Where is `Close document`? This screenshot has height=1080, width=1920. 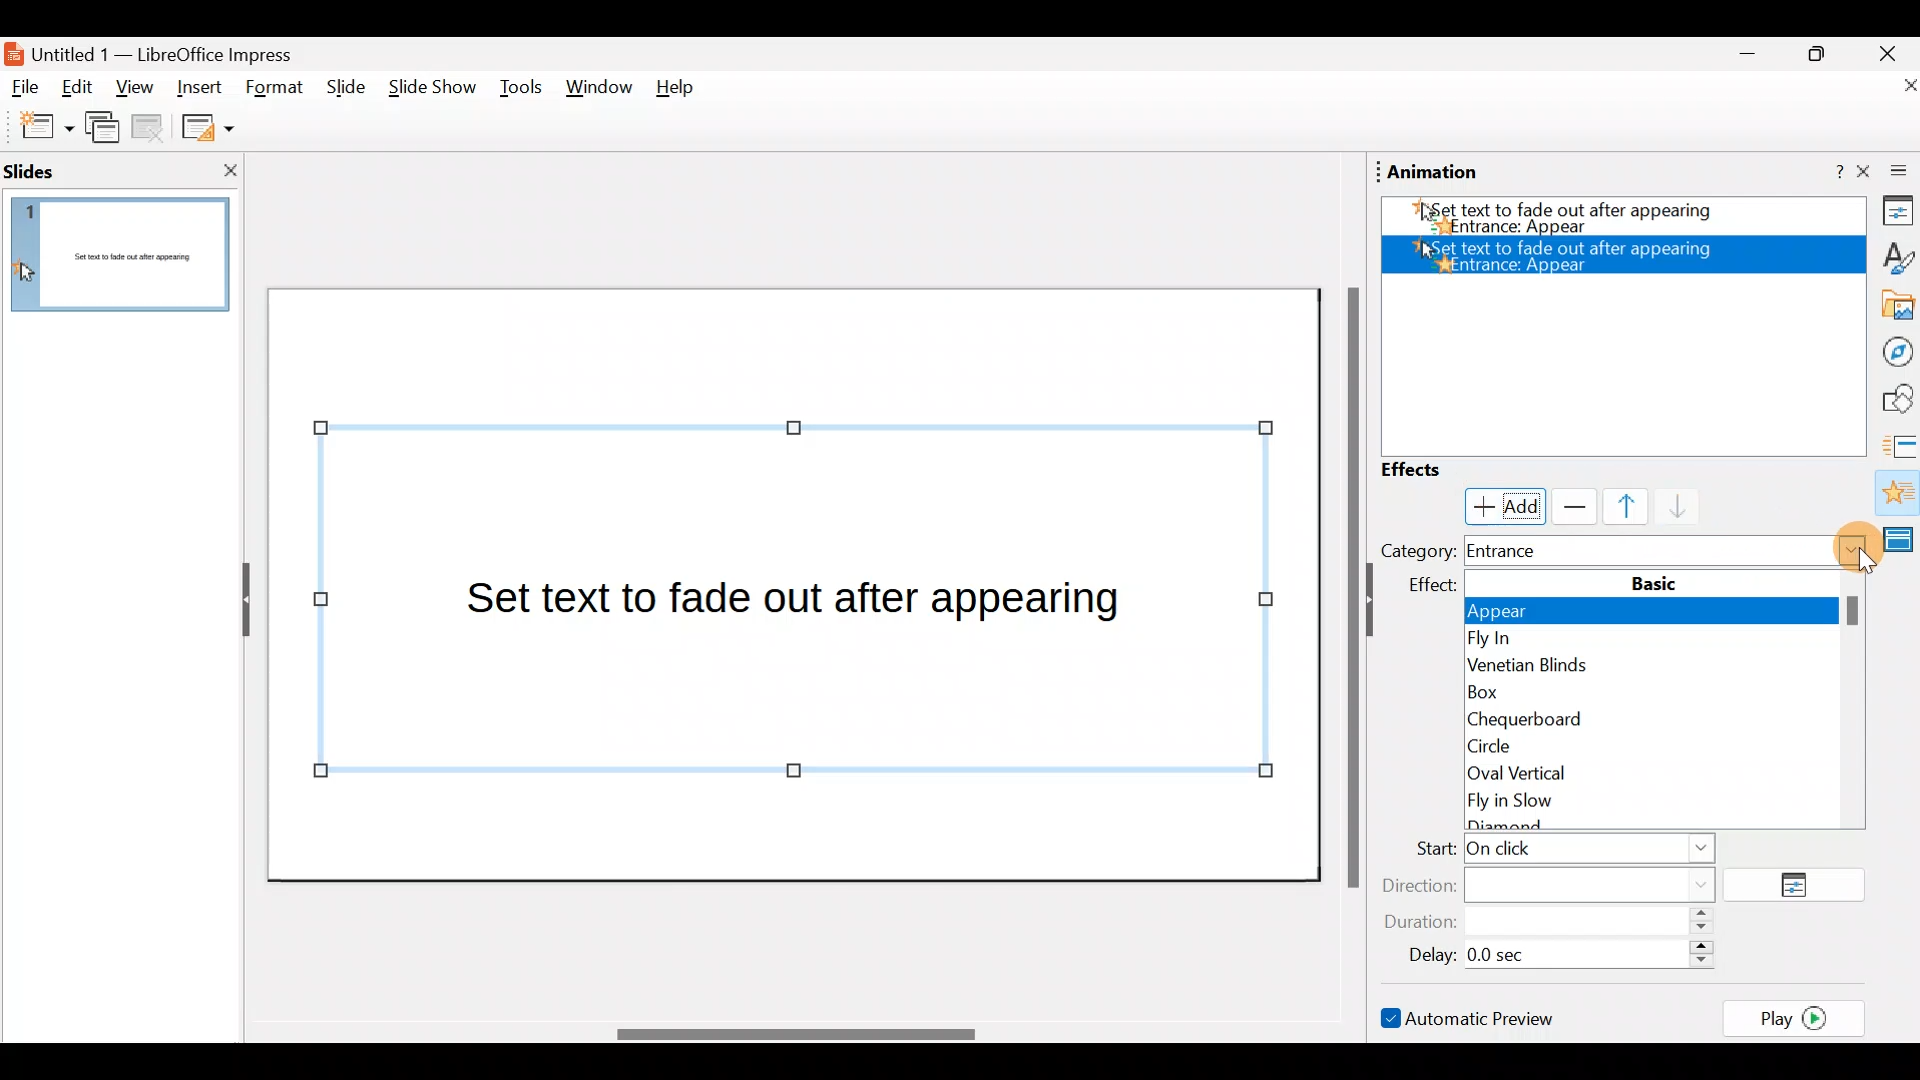 Close document is located at coordinates (1890, 87).